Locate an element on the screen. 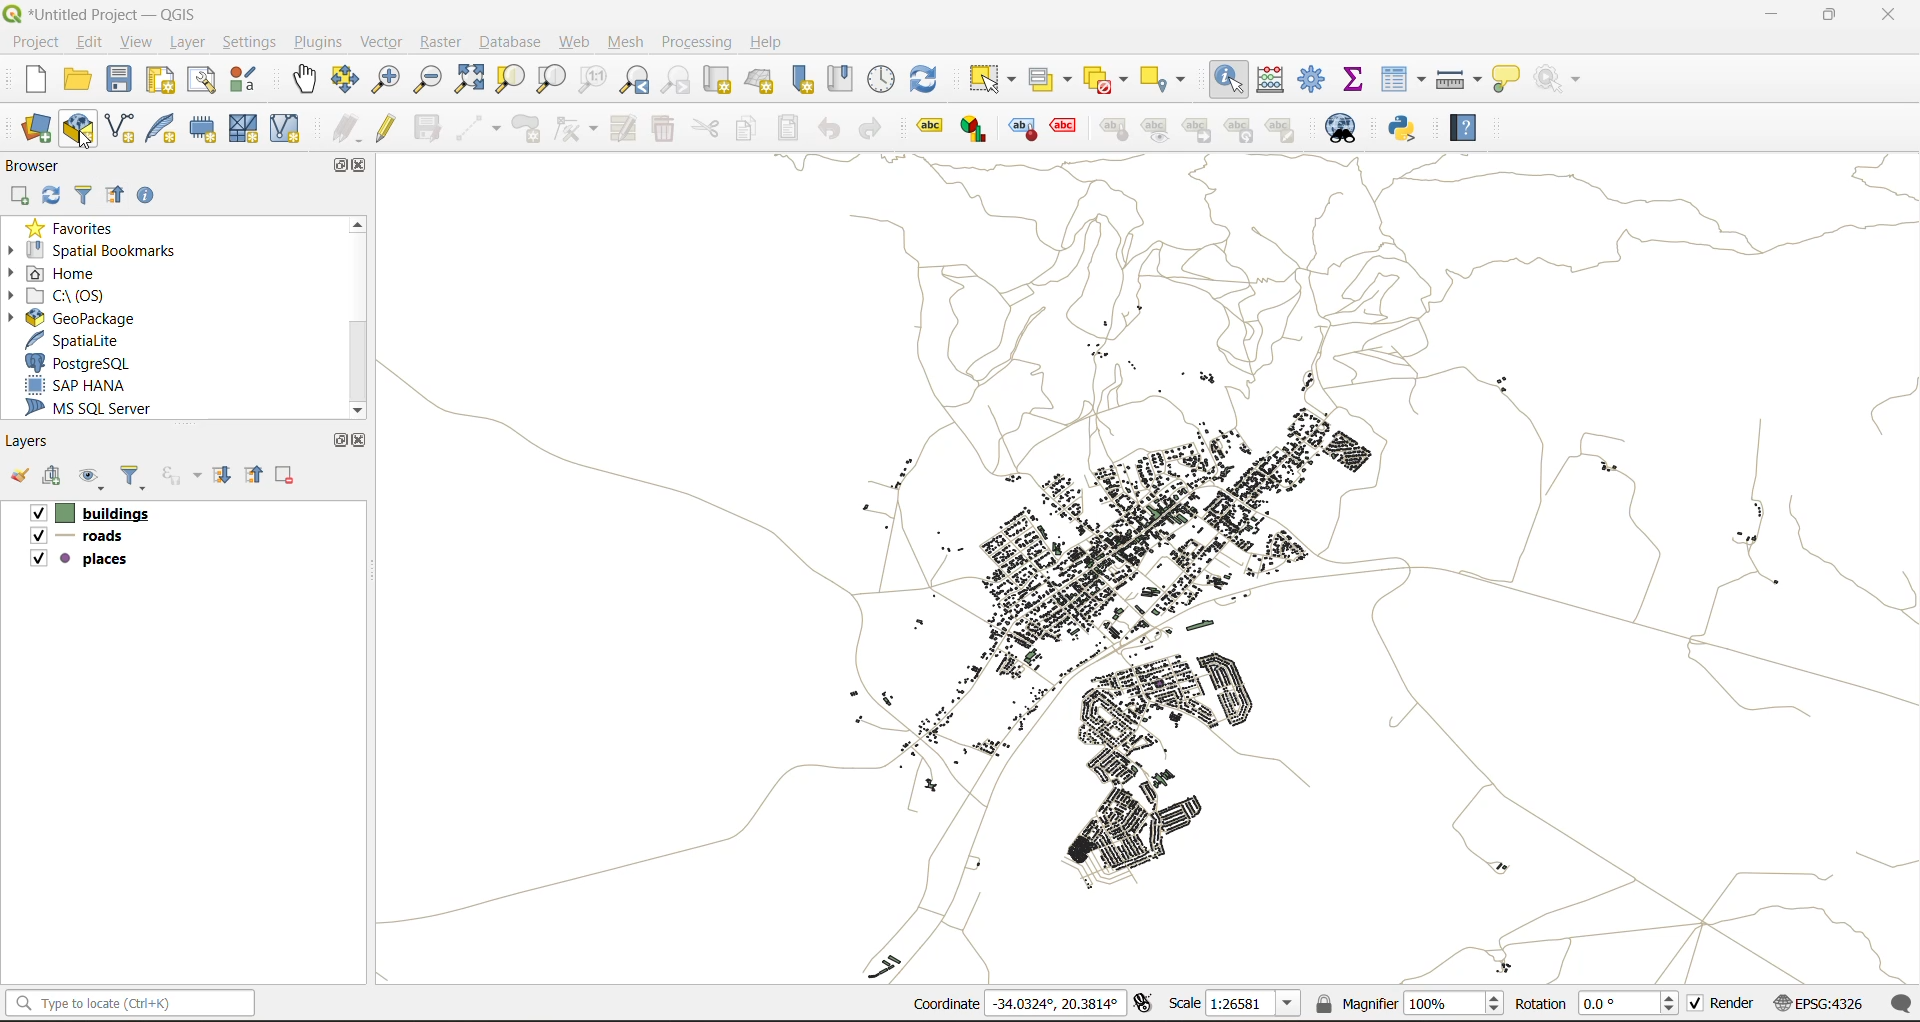 Image resolution: width=1920 pixels, height=1022 pixels. control panel is located at coordinates (883, 79).